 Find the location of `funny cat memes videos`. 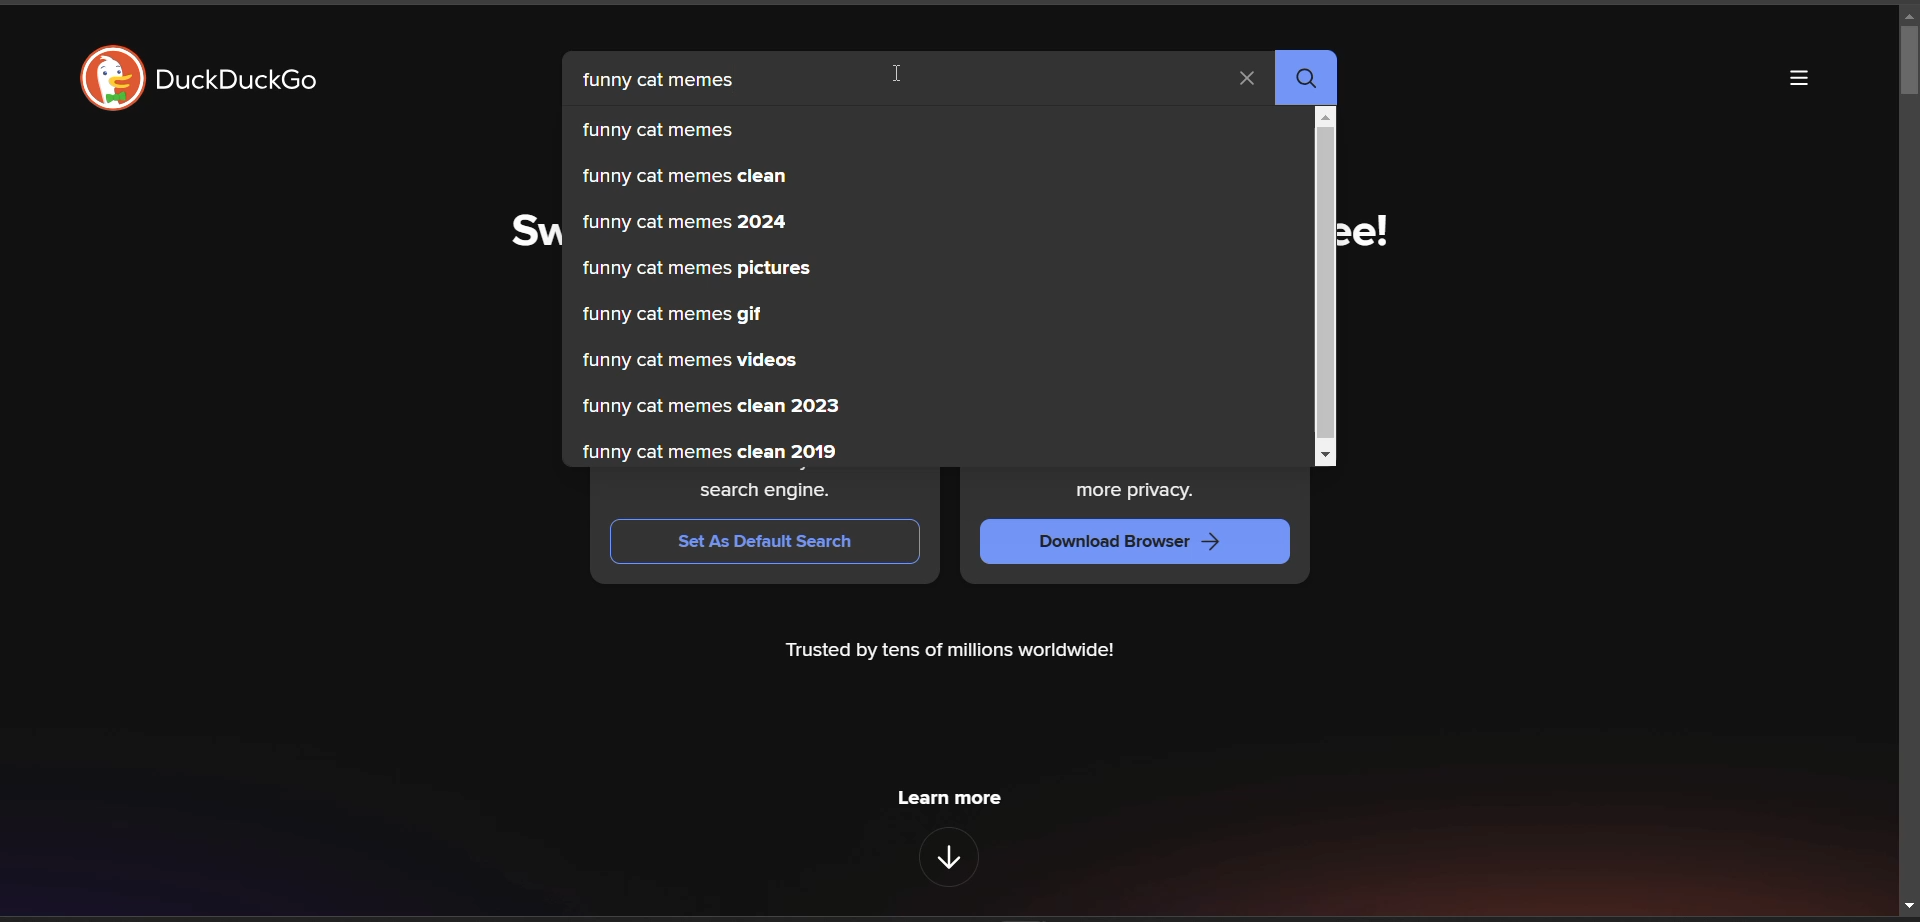

funny cat memes videos is located at coordinates (700, 362).